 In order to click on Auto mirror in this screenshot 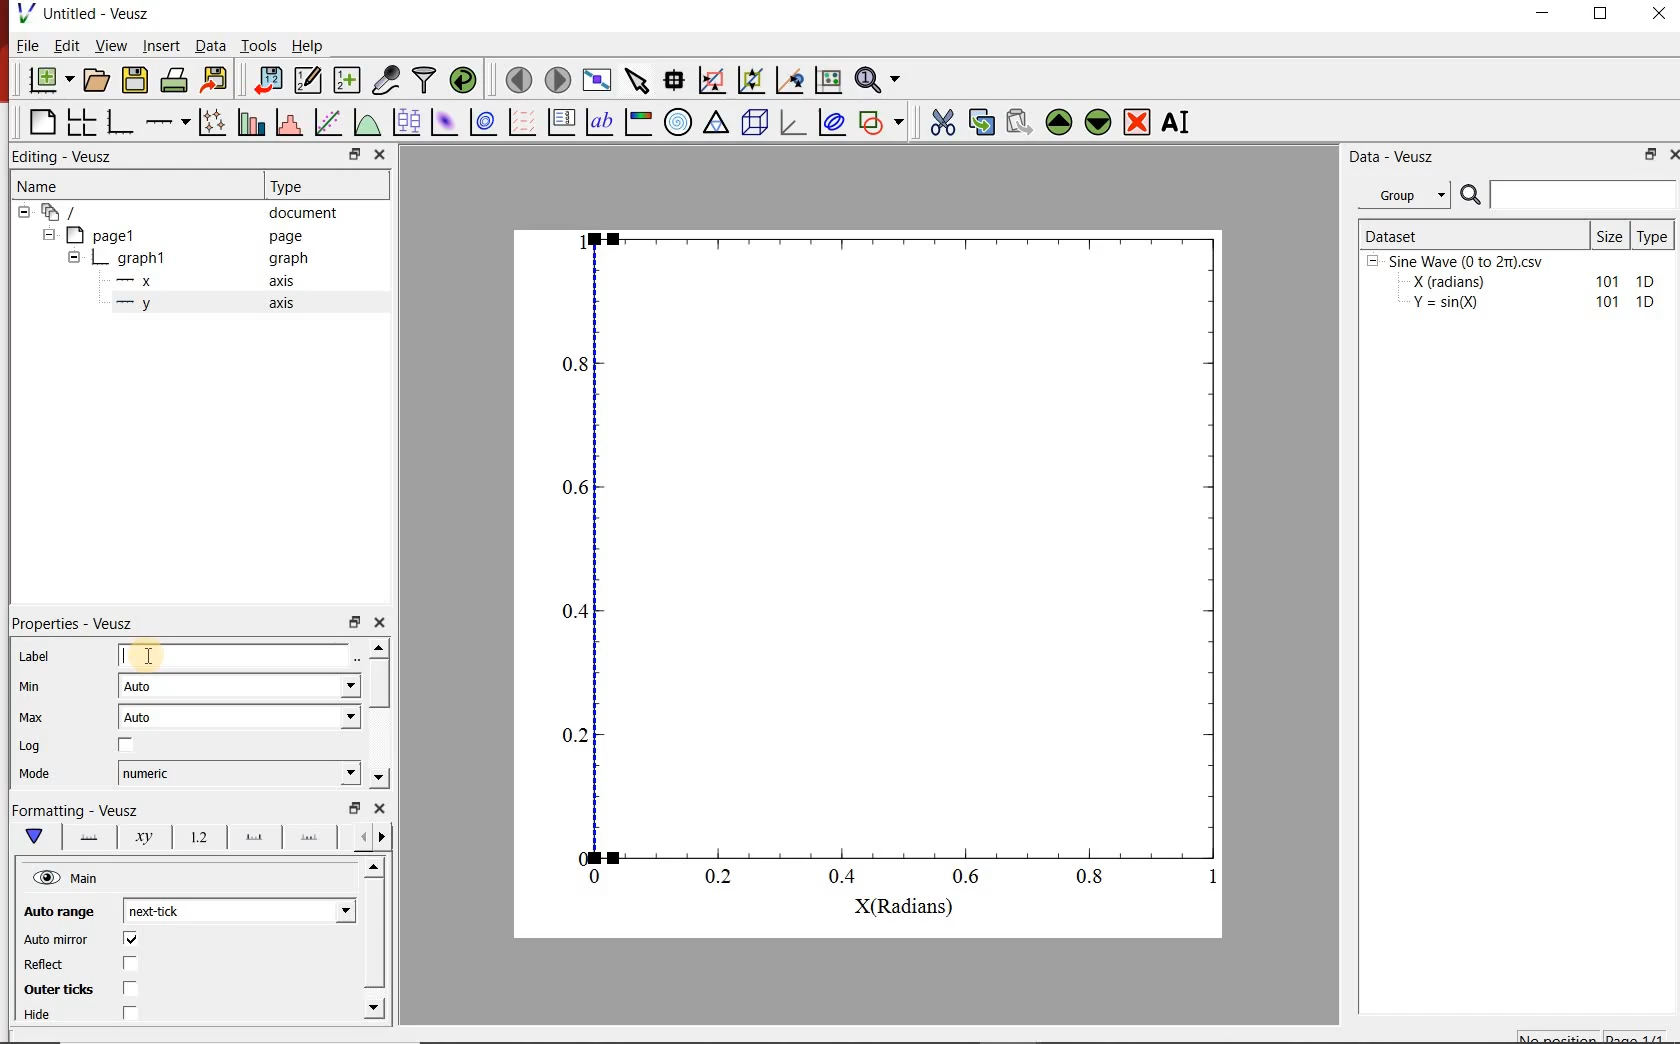, I will do `click(56, 940)`.